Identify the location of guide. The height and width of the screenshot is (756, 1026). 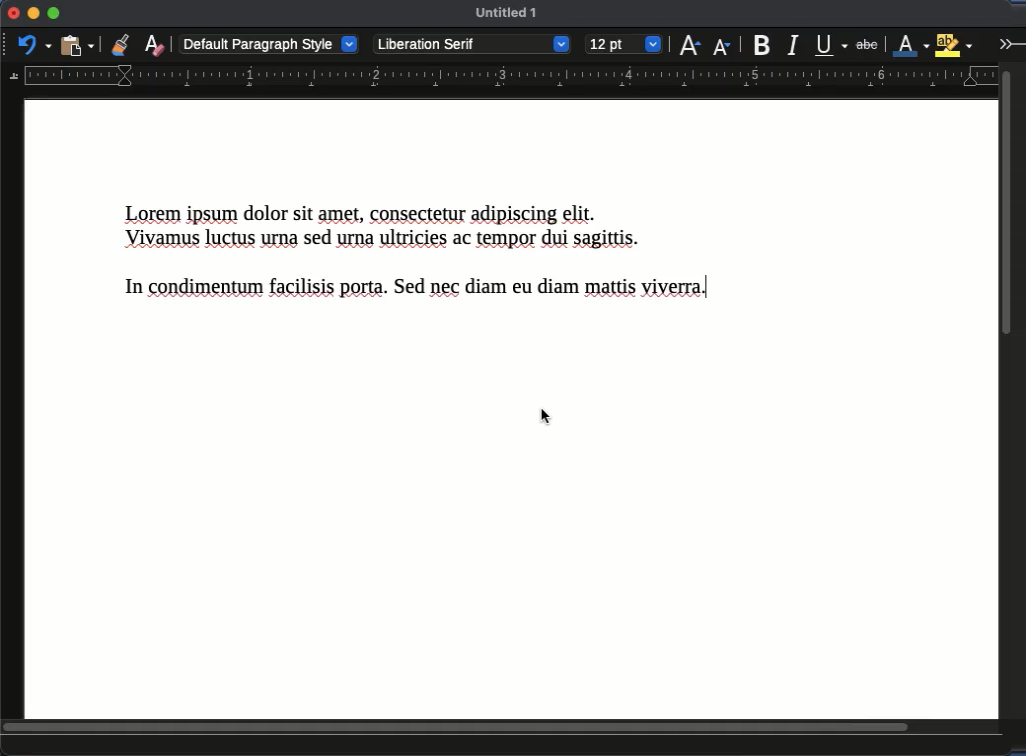
(500, 77).